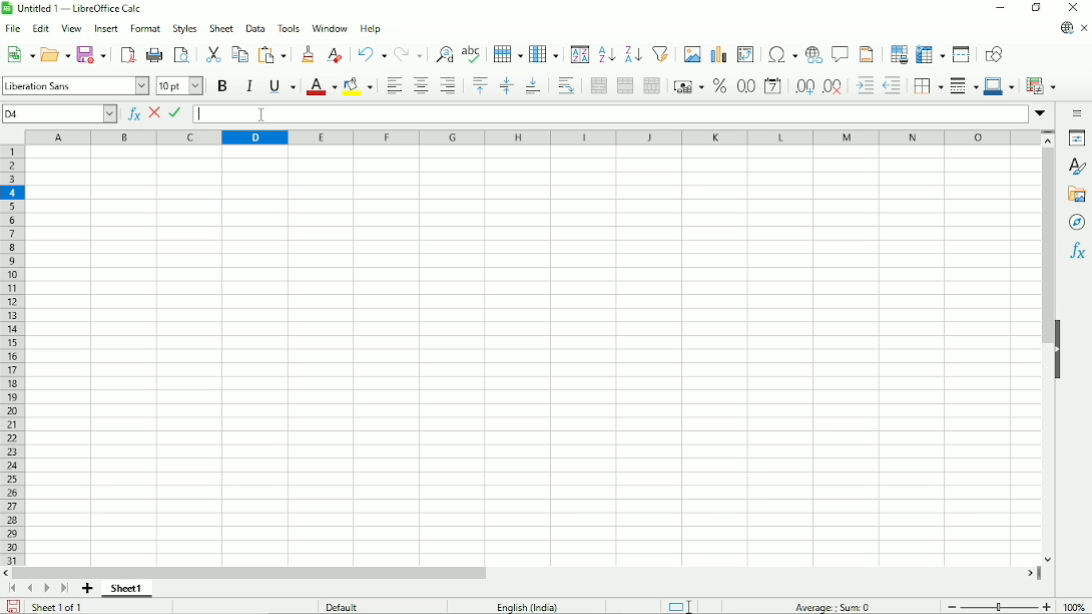 The width and height of the screenshot is (1092, 614). I want to click on Cut, so click(213, 54).